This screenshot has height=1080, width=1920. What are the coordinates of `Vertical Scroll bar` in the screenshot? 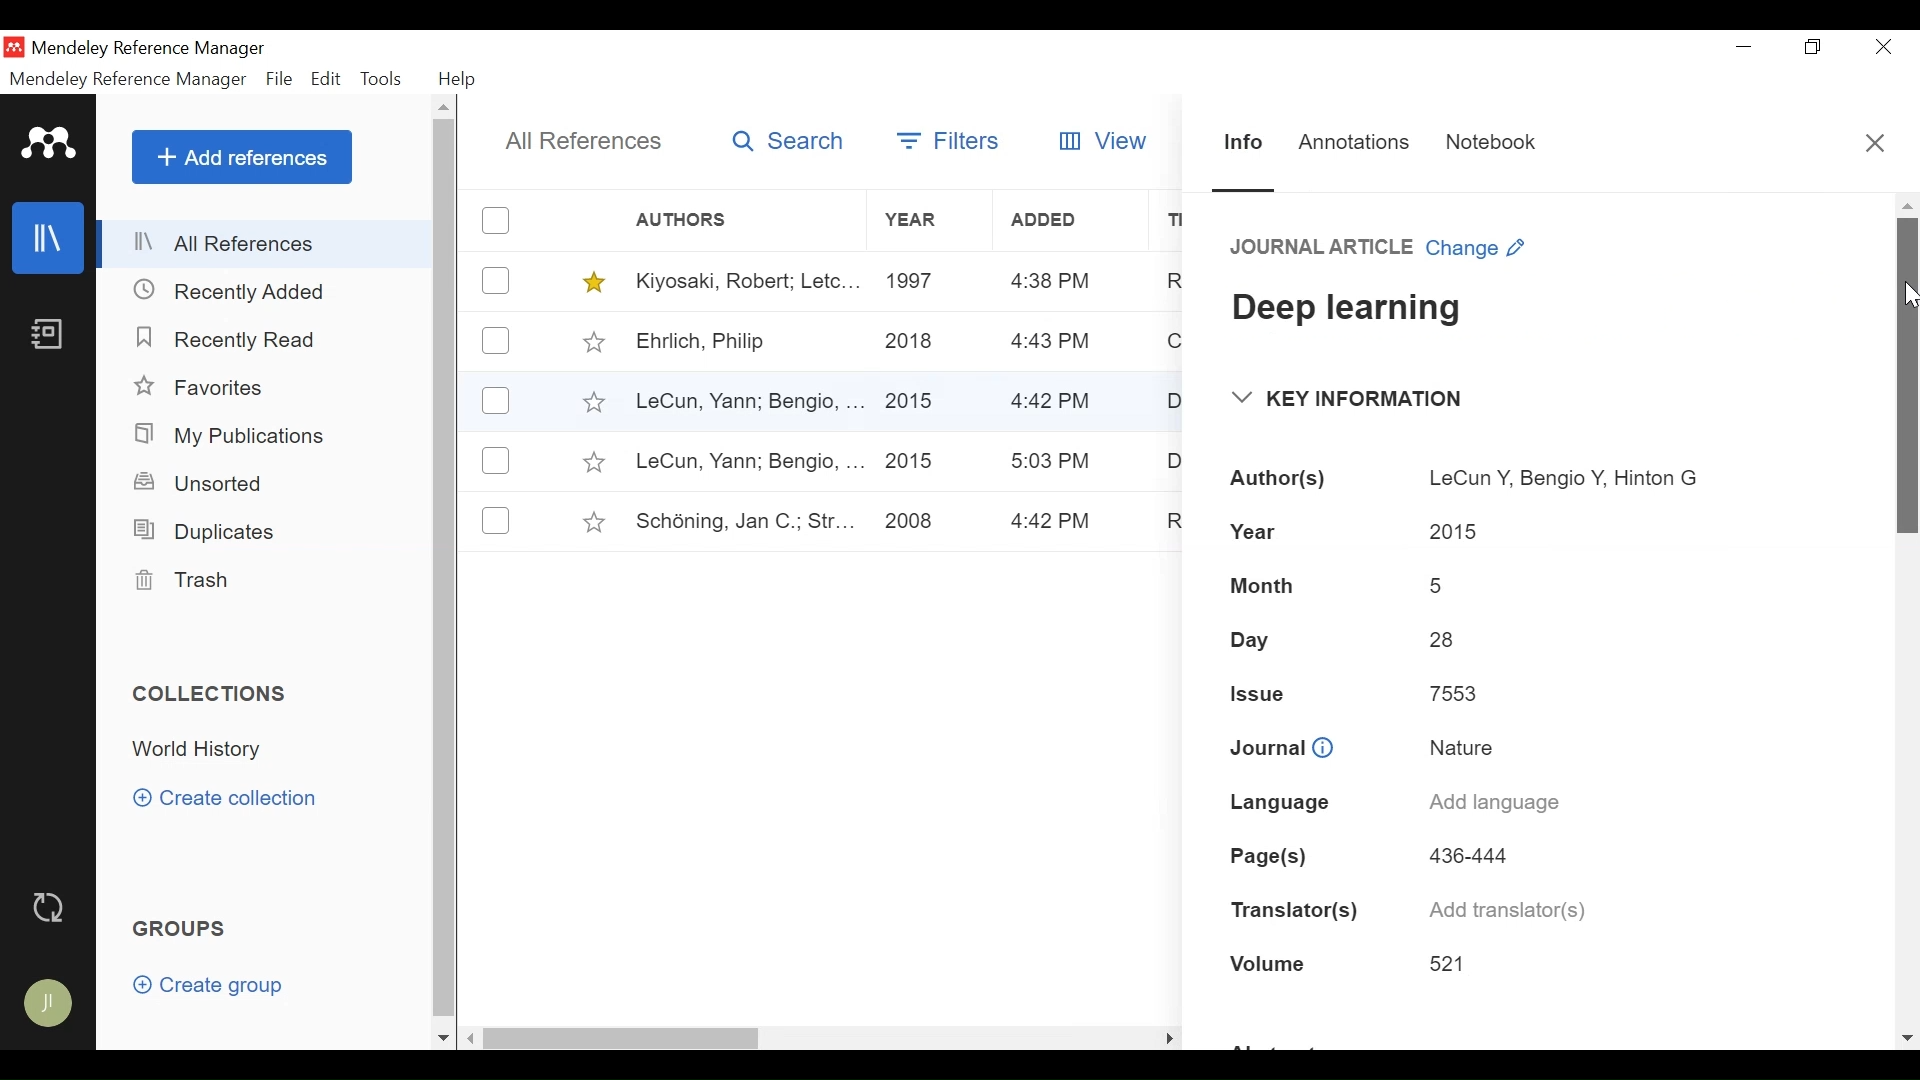 It's located at (1908, 377).